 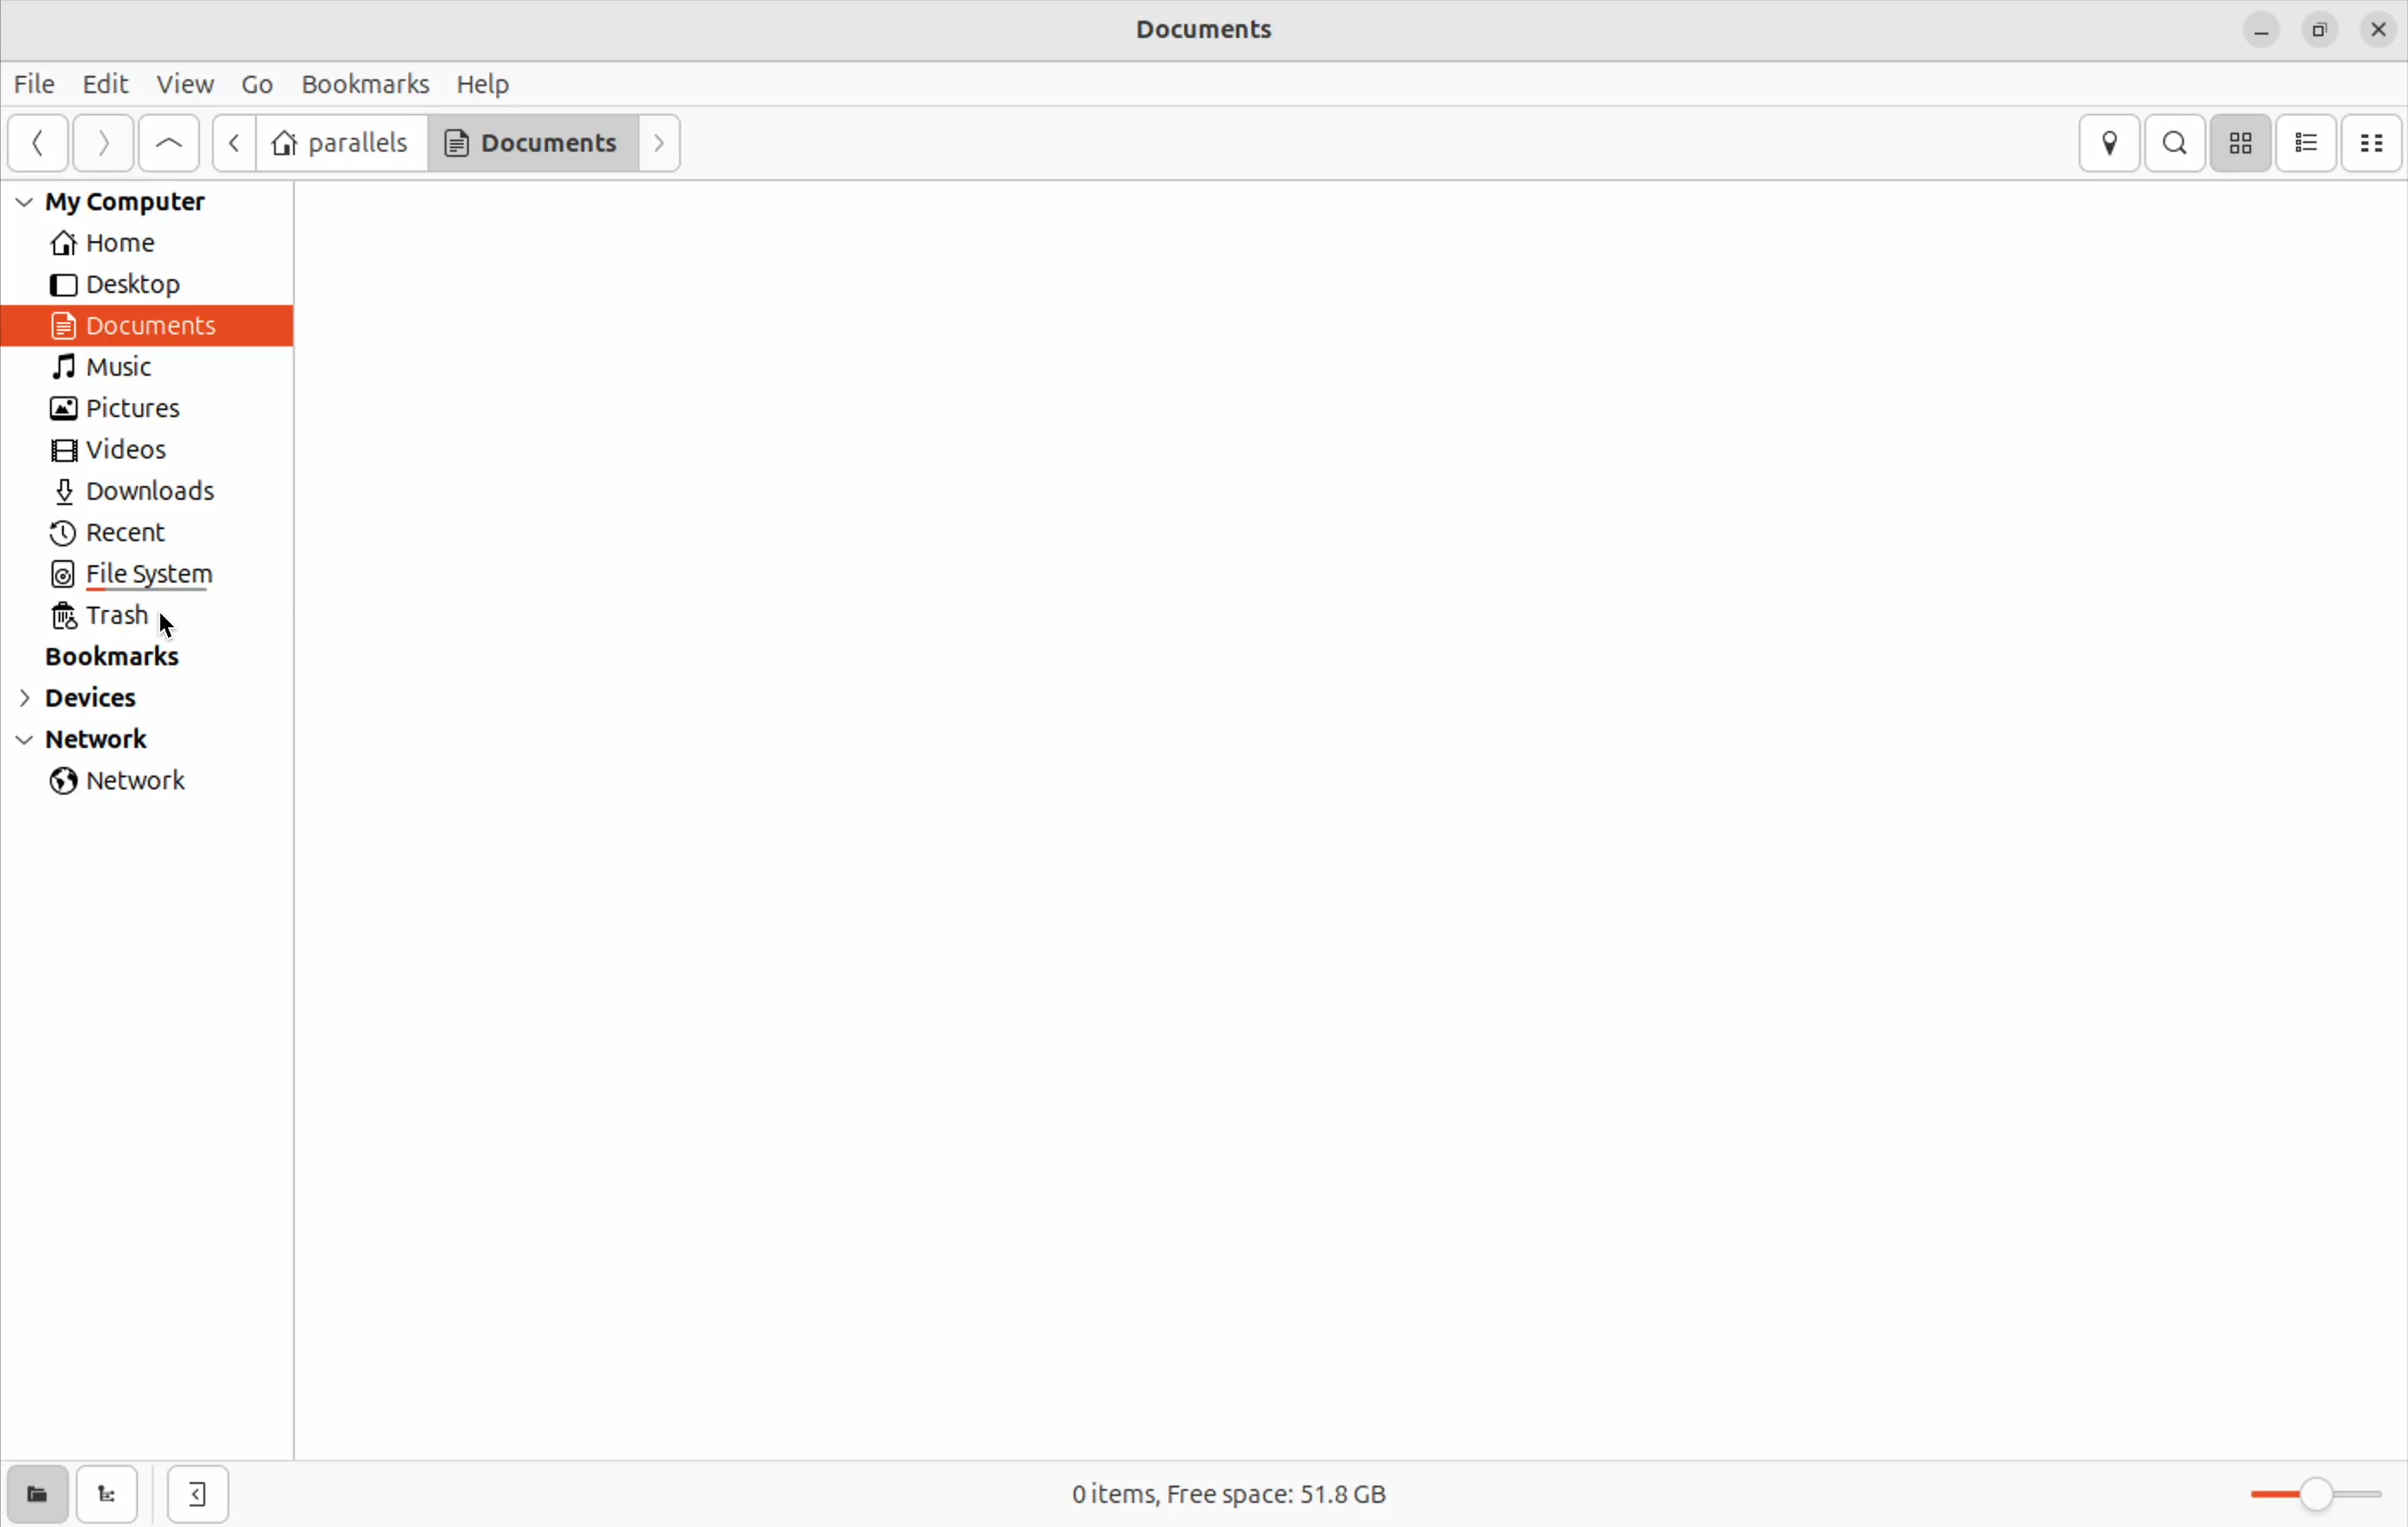 What do you see at coordinates (662, 141) in the screenshot?
I see `go next` at bounding box center [662, 141].